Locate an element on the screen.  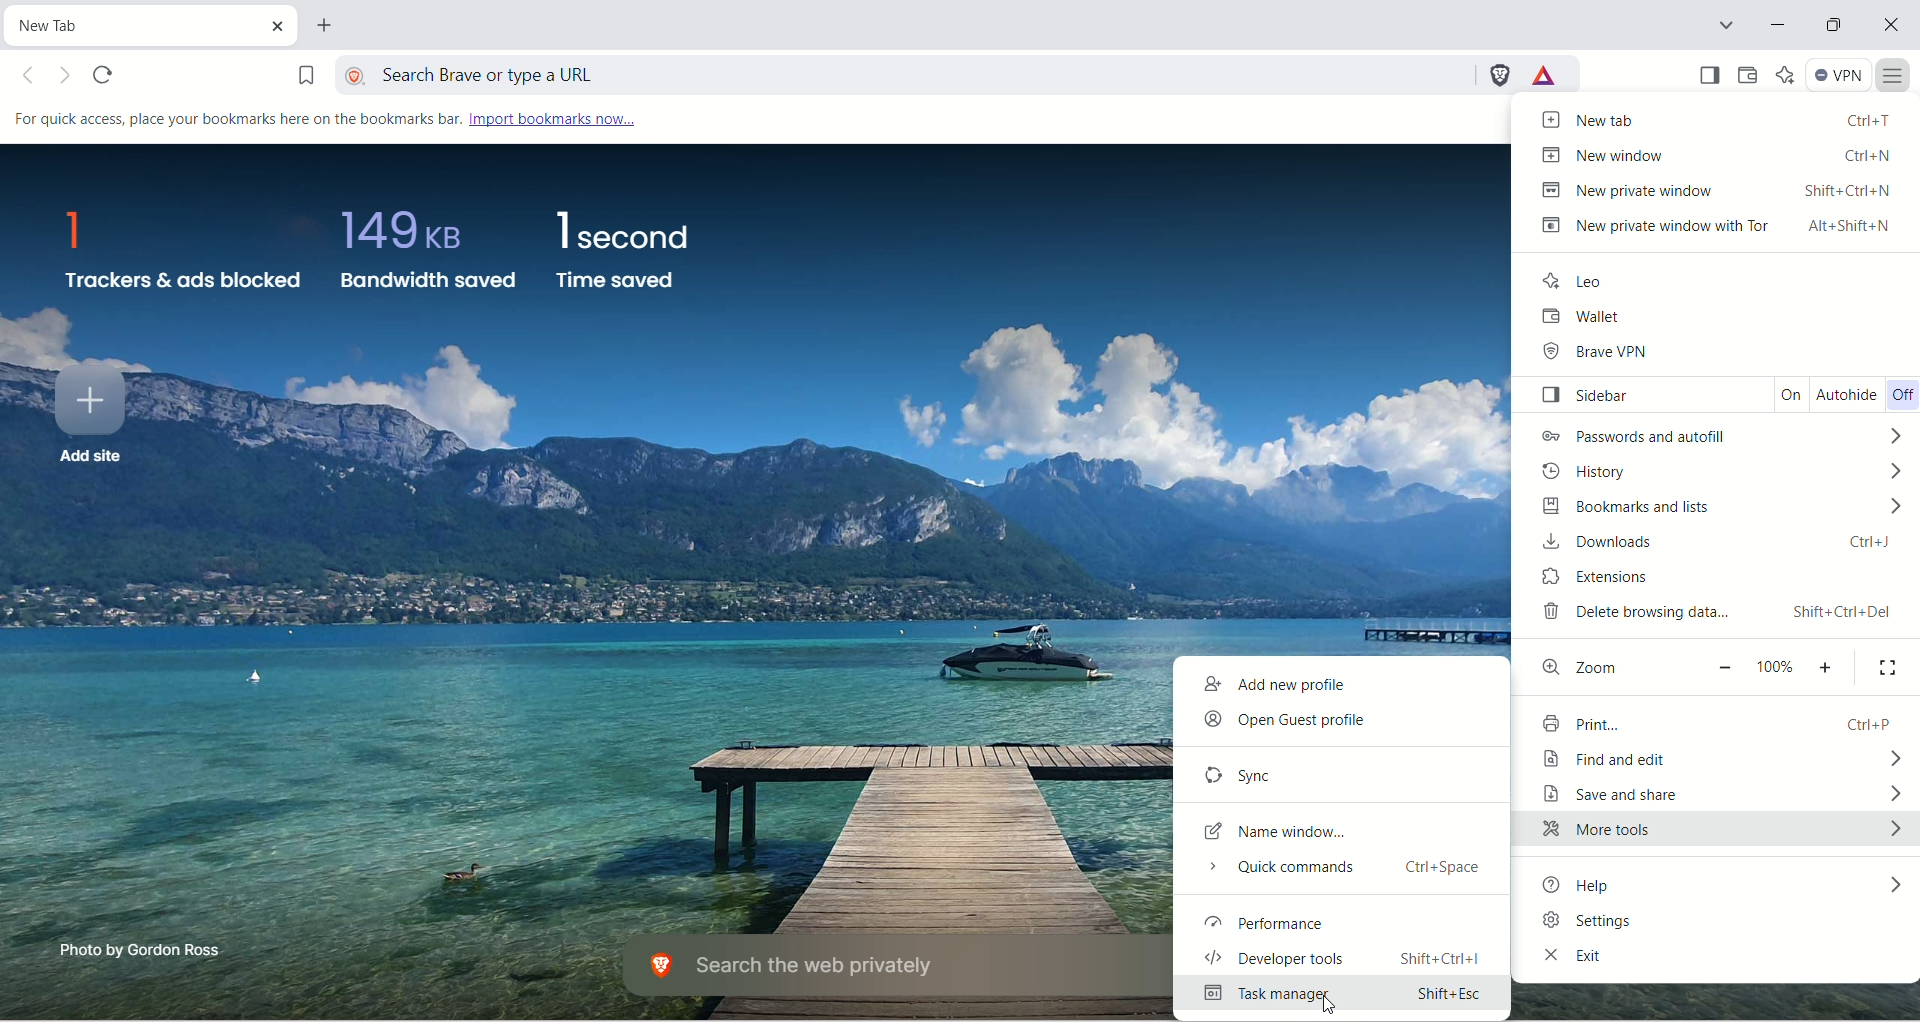
go forward is located at coordinates (68, 77).